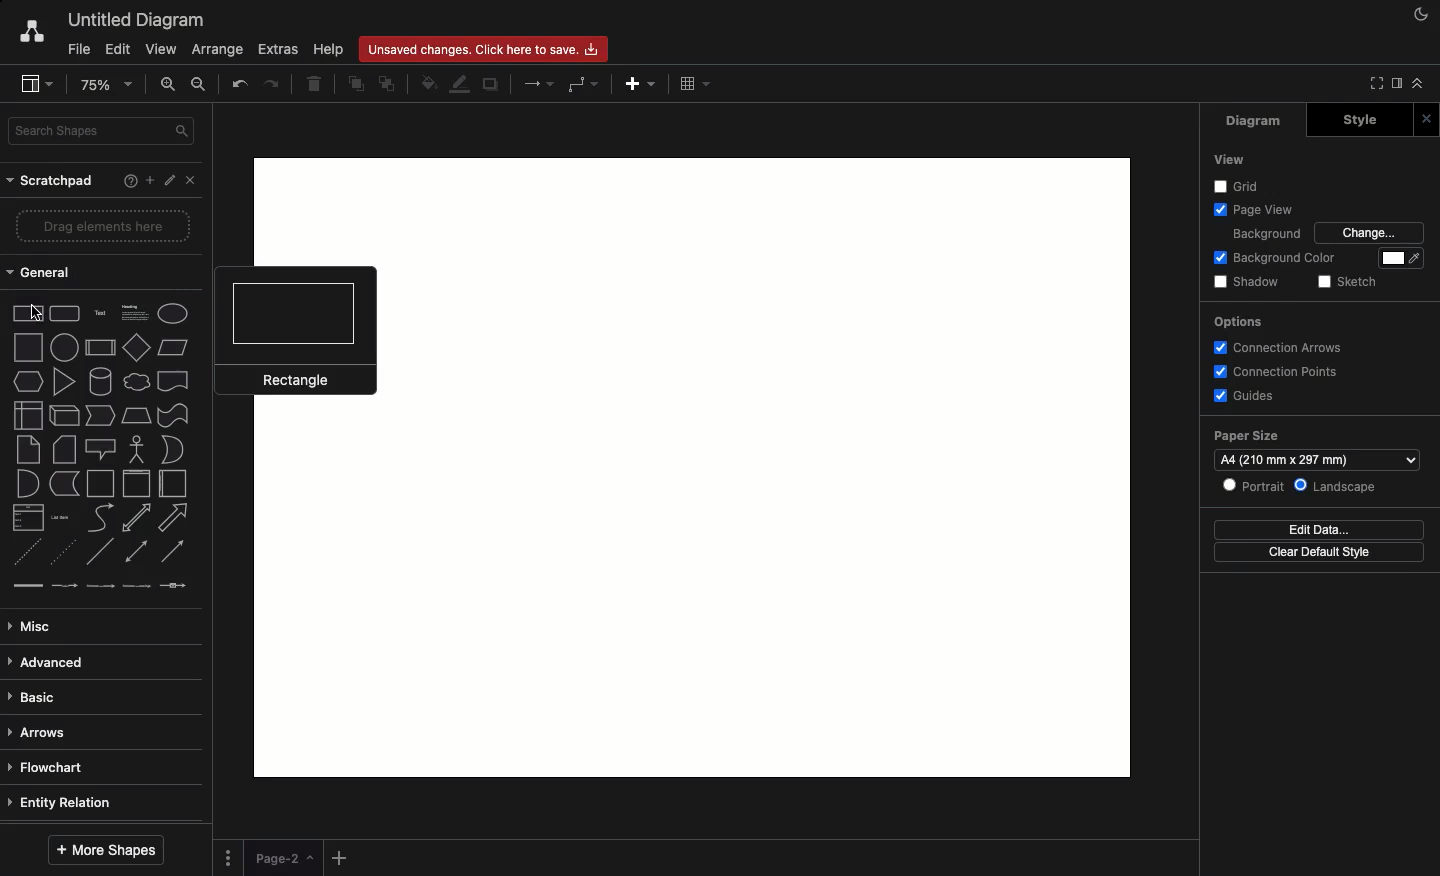 Image resolution: width=1440 pixels, height=876 pixels. What do you see at coordinates (173, 381) in the screenshot?
I see `document ` at bounding box center [173, 381].